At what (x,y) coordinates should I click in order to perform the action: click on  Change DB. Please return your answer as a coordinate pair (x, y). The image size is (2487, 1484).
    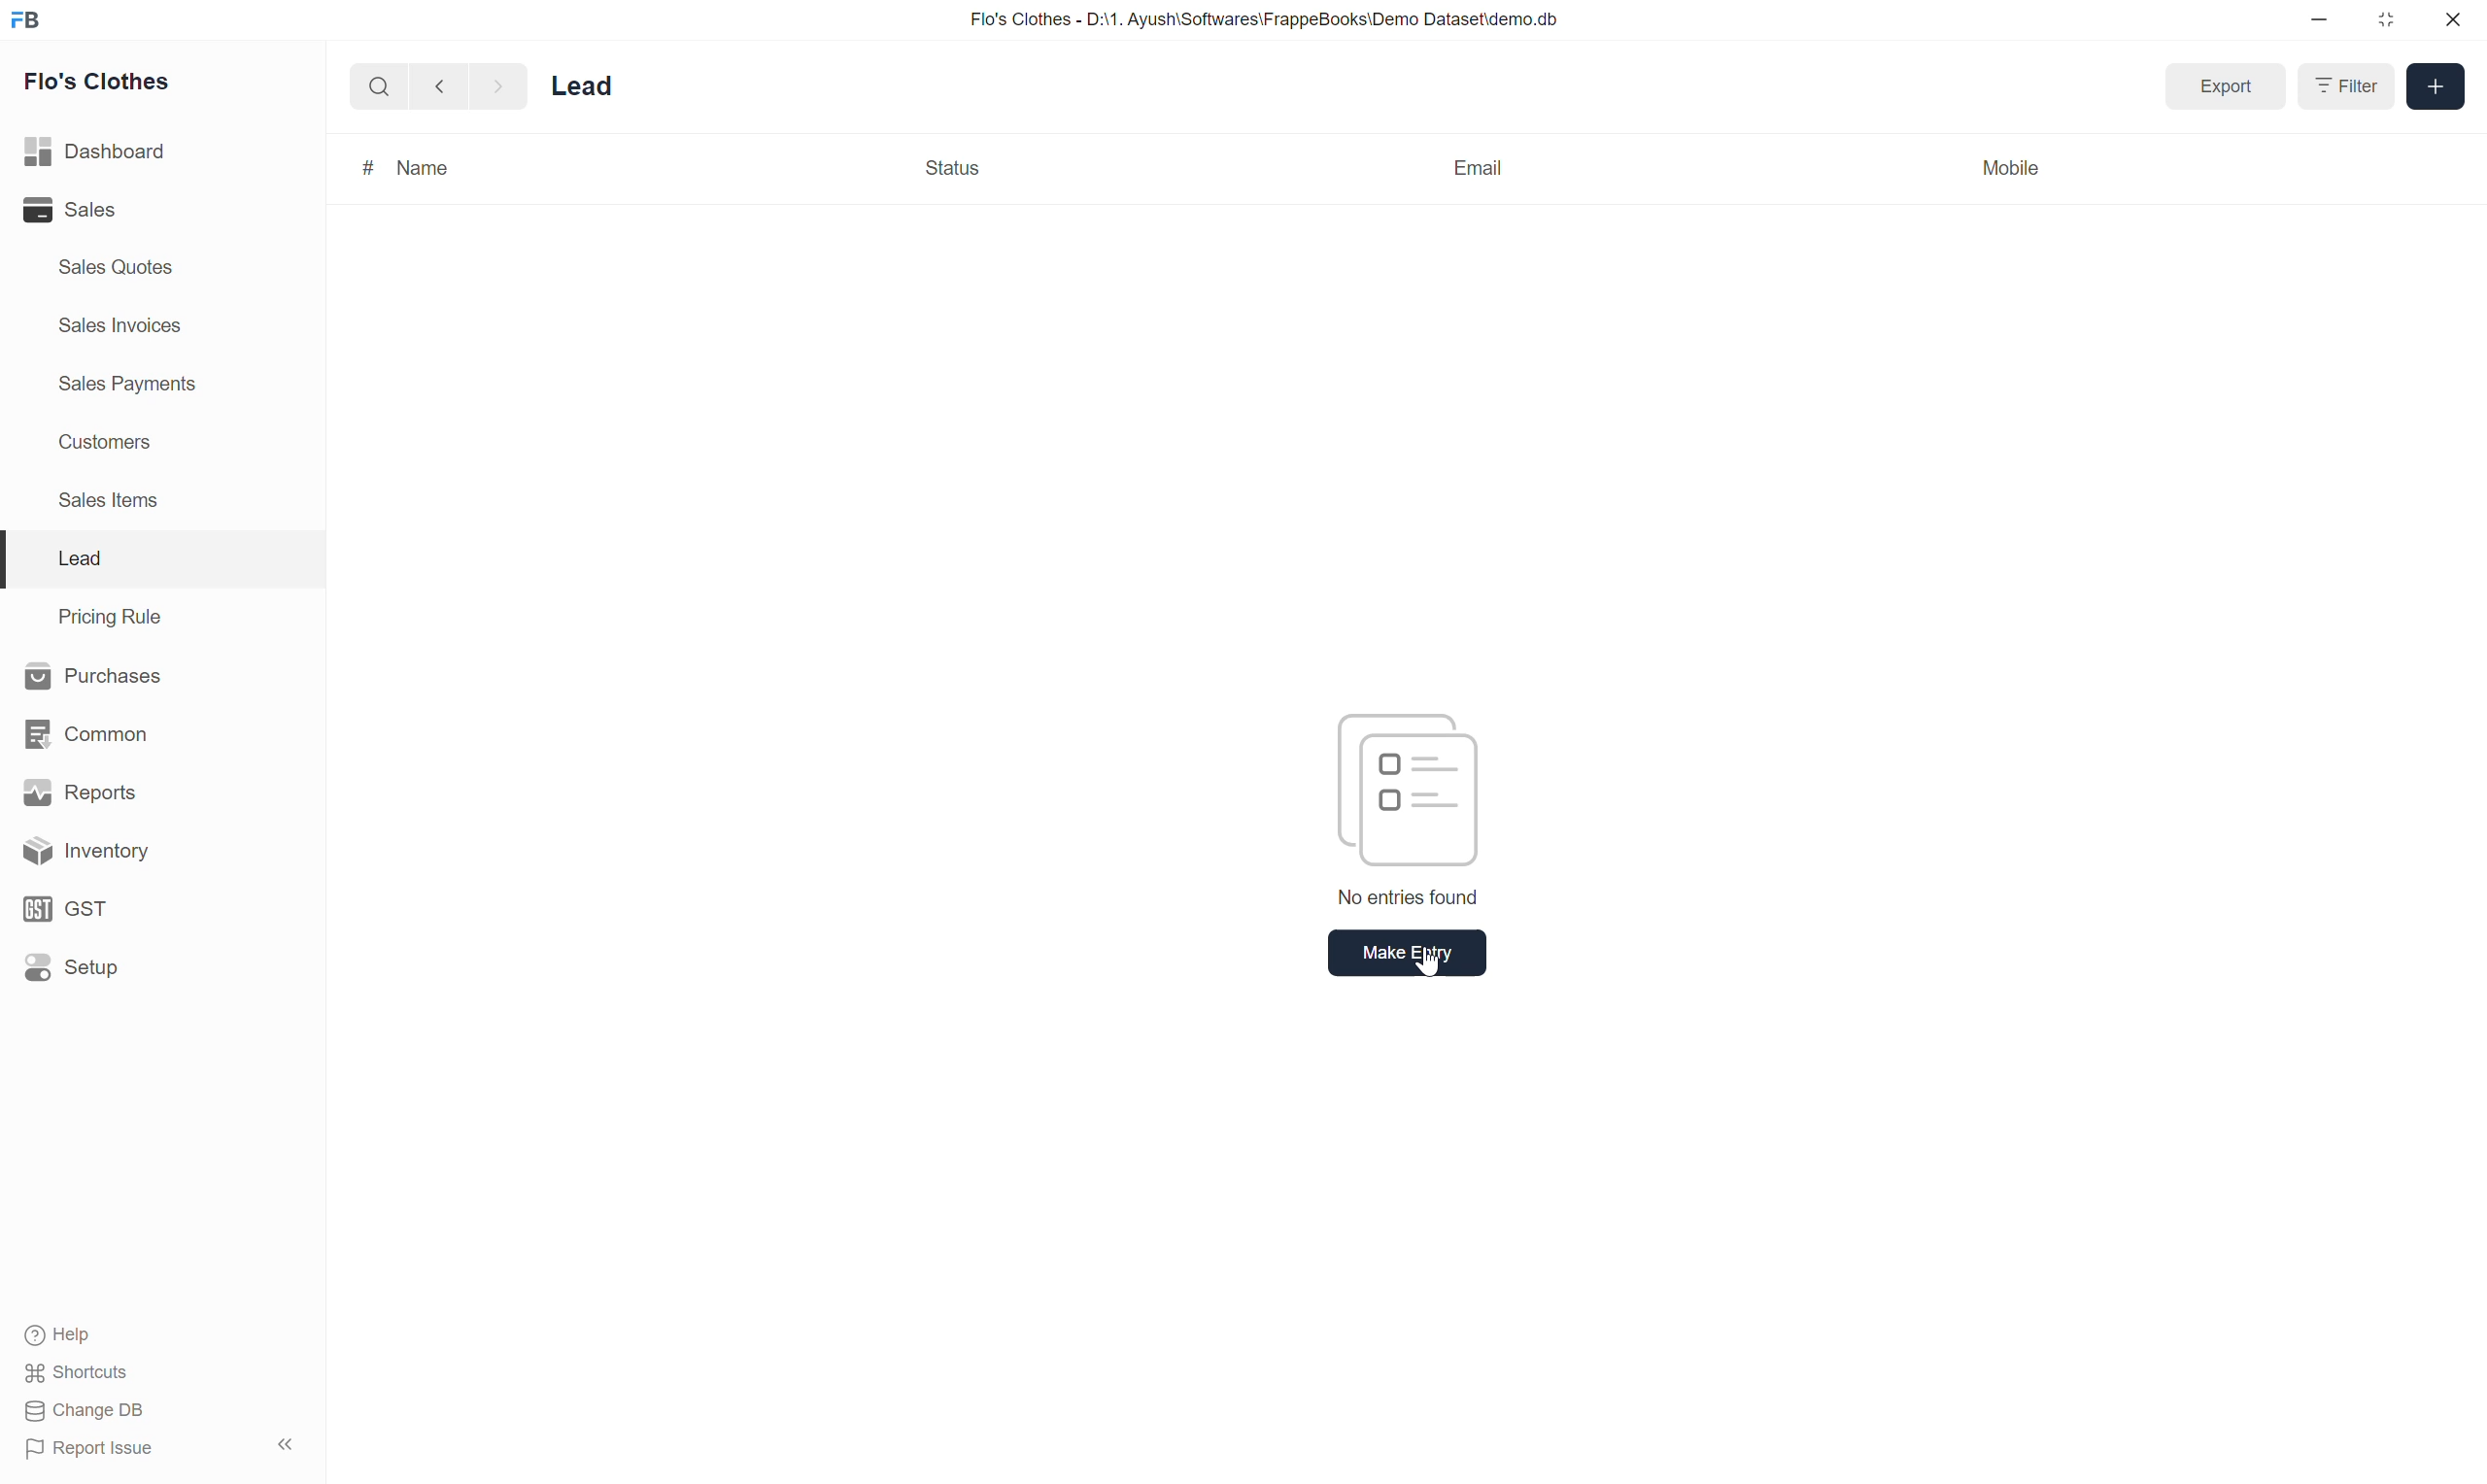
    Looking at the image, I should click on (81, 1413).